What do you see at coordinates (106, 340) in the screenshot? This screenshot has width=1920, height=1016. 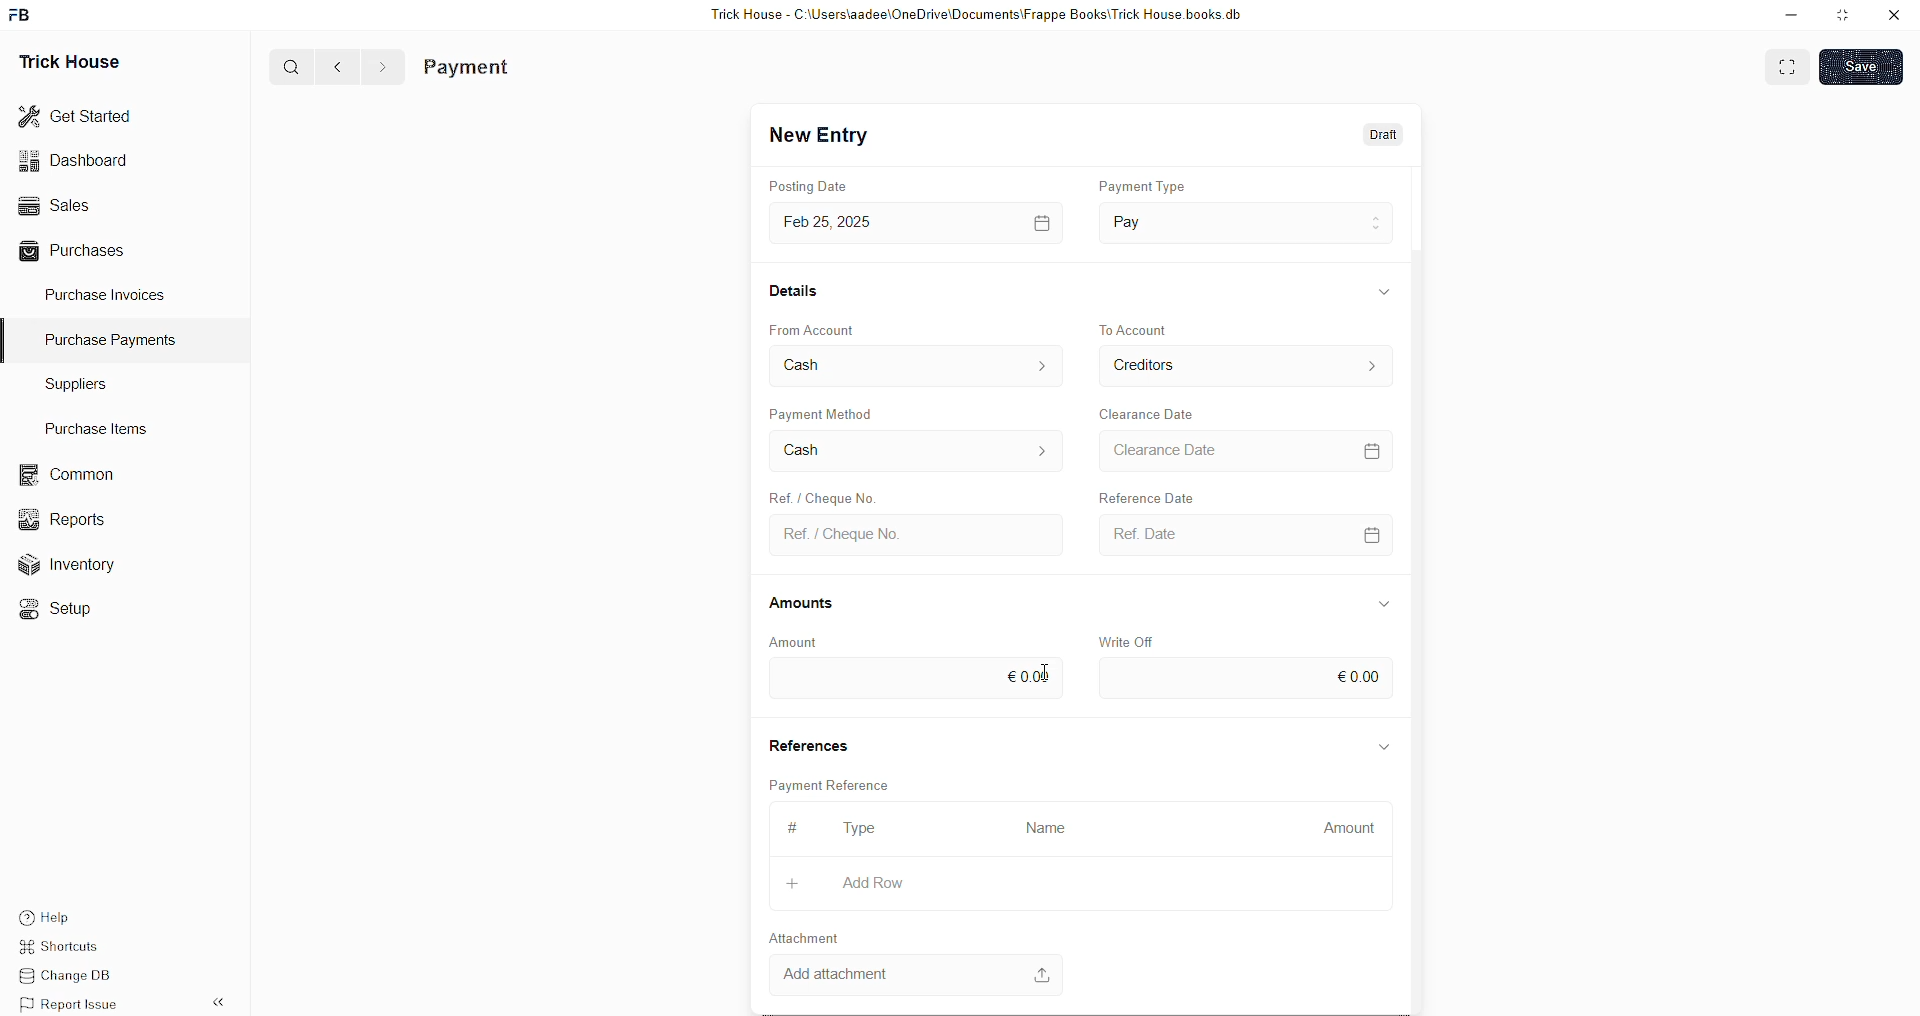 I see `Purchase PaymenTS` at bounding box center [106, 340].